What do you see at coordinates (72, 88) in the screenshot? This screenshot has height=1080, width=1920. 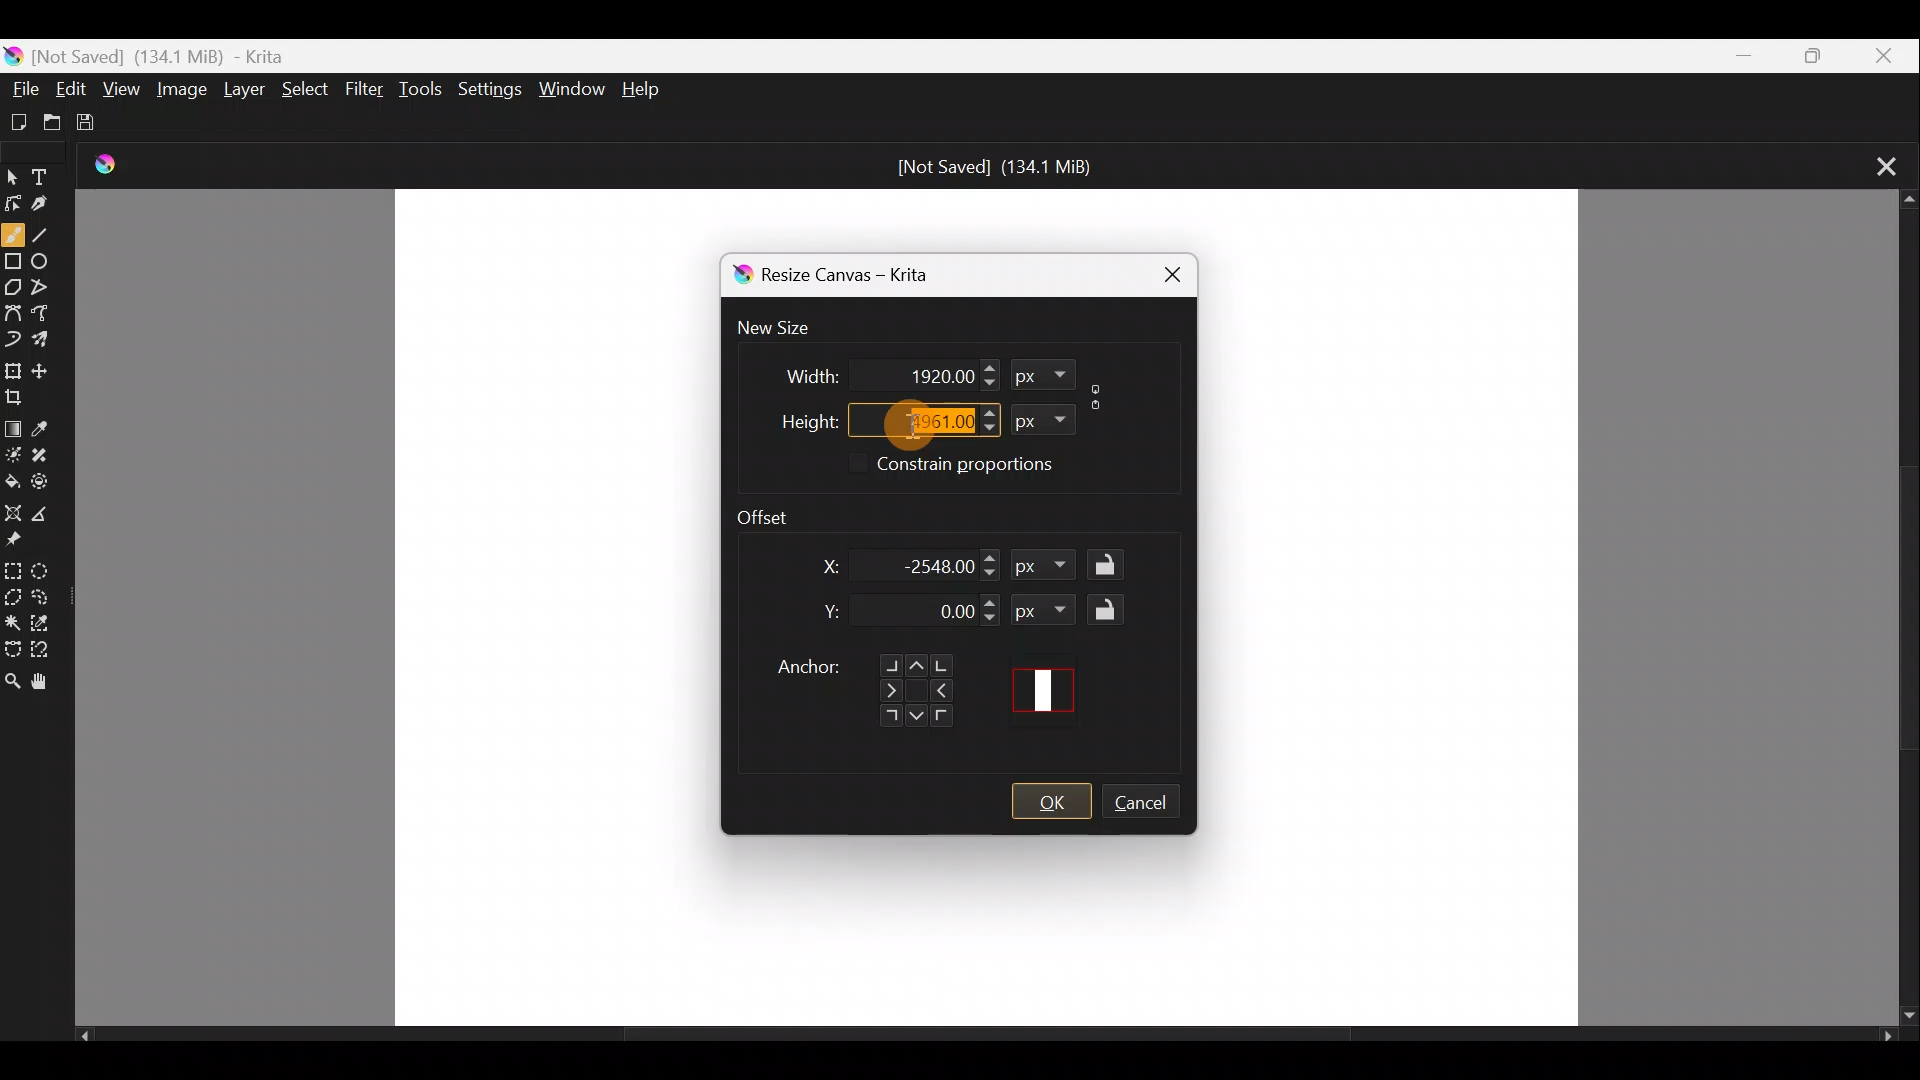 I see `Edit` at bounding box center [72, 88].